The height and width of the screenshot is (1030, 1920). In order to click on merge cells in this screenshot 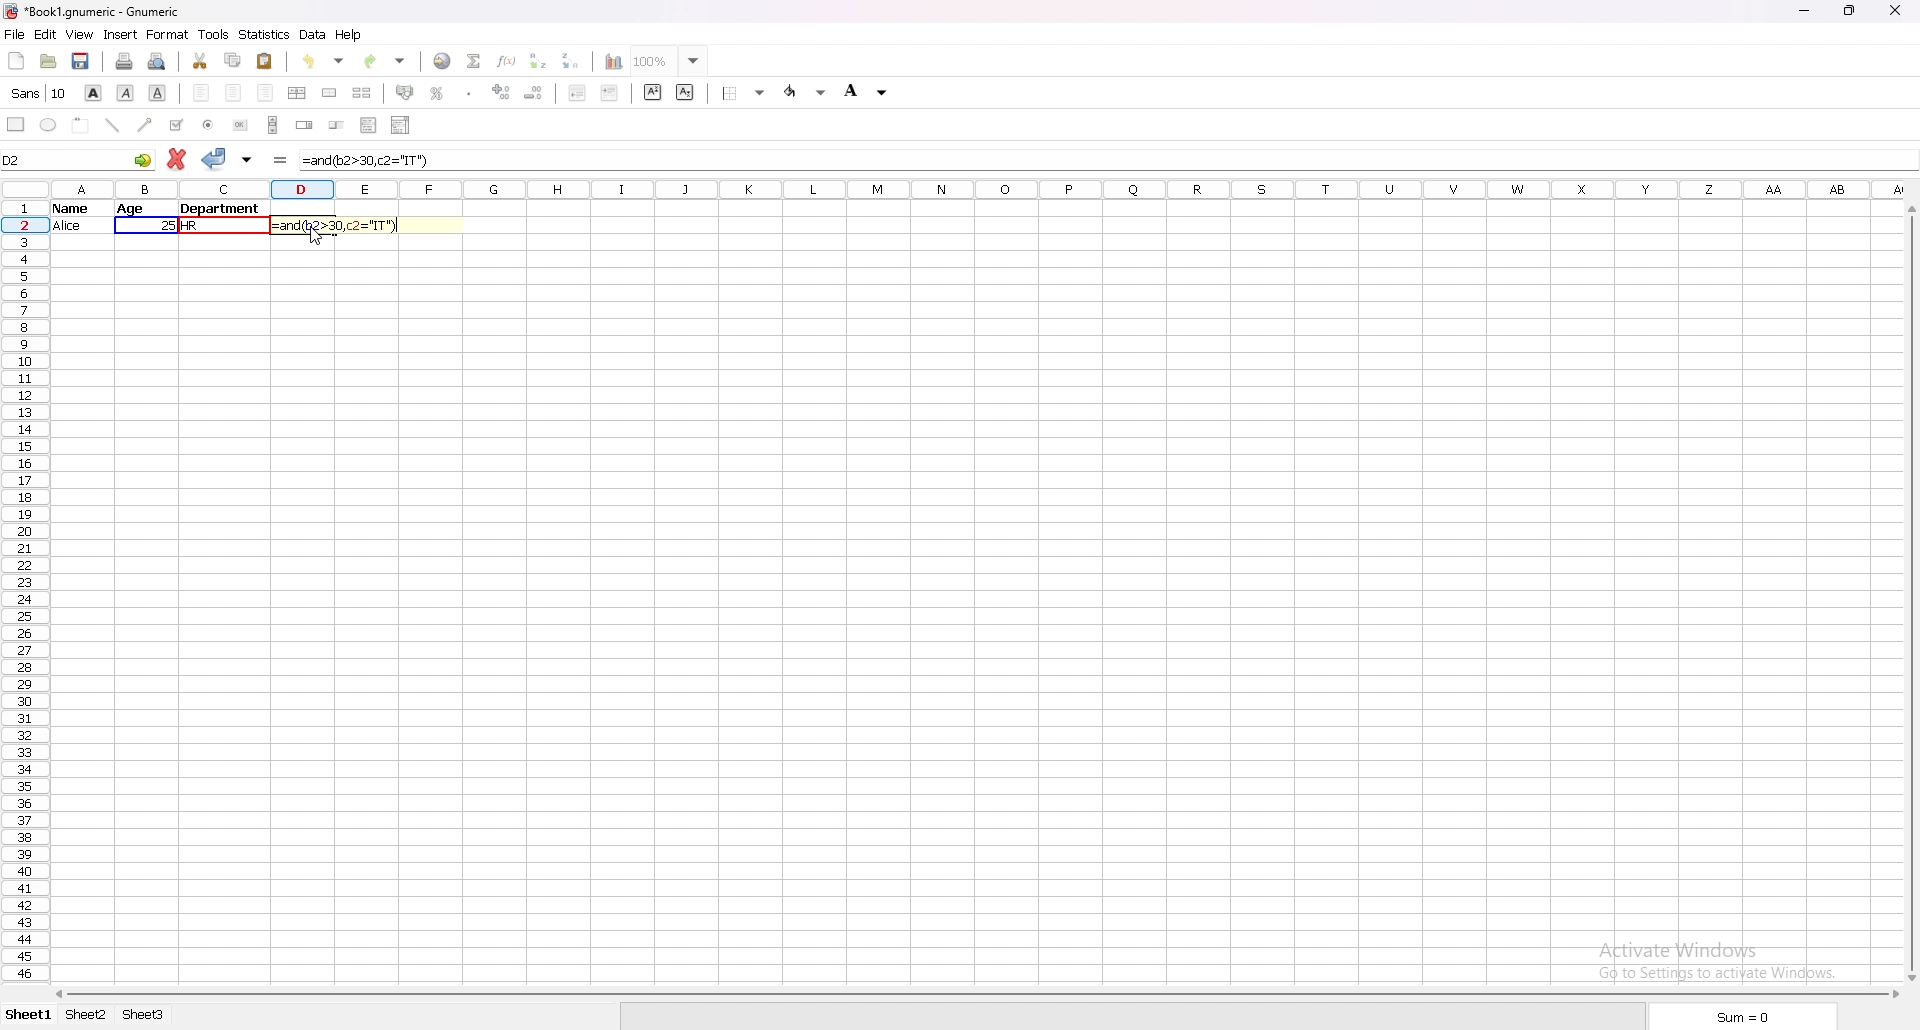, I will do `click(330, 94)`.